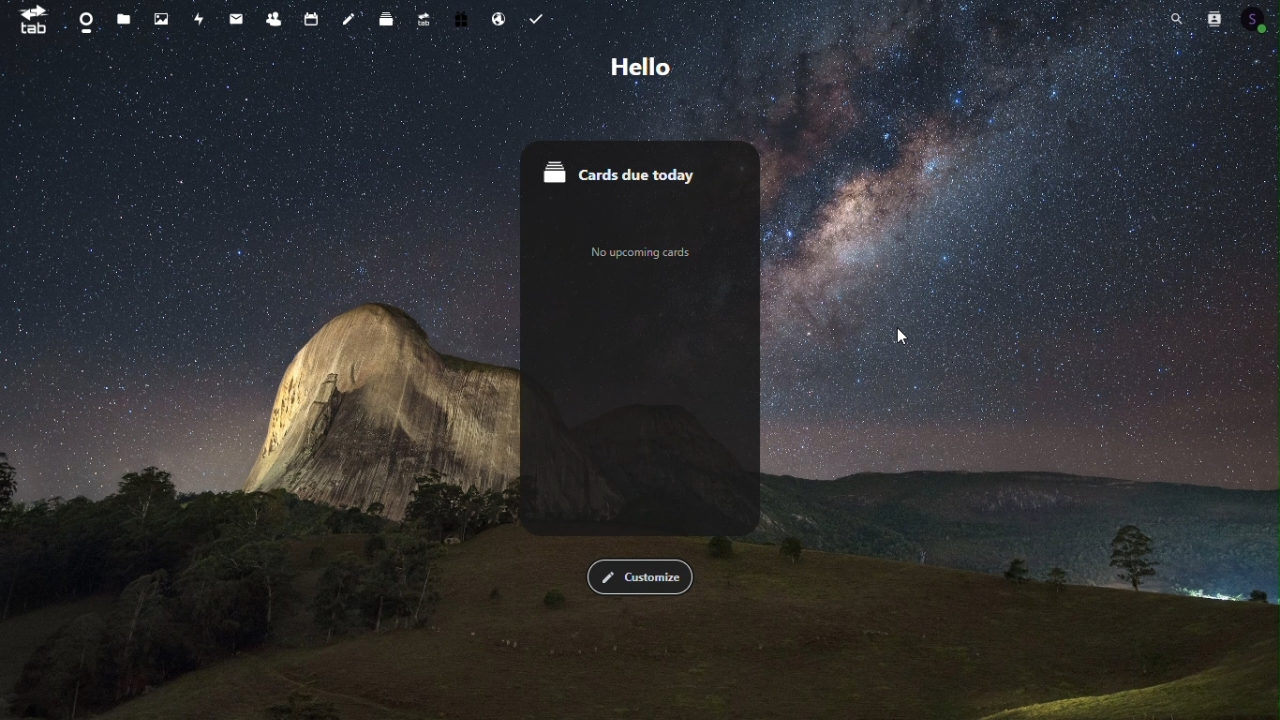  I want to click on files, so click(121, 19).